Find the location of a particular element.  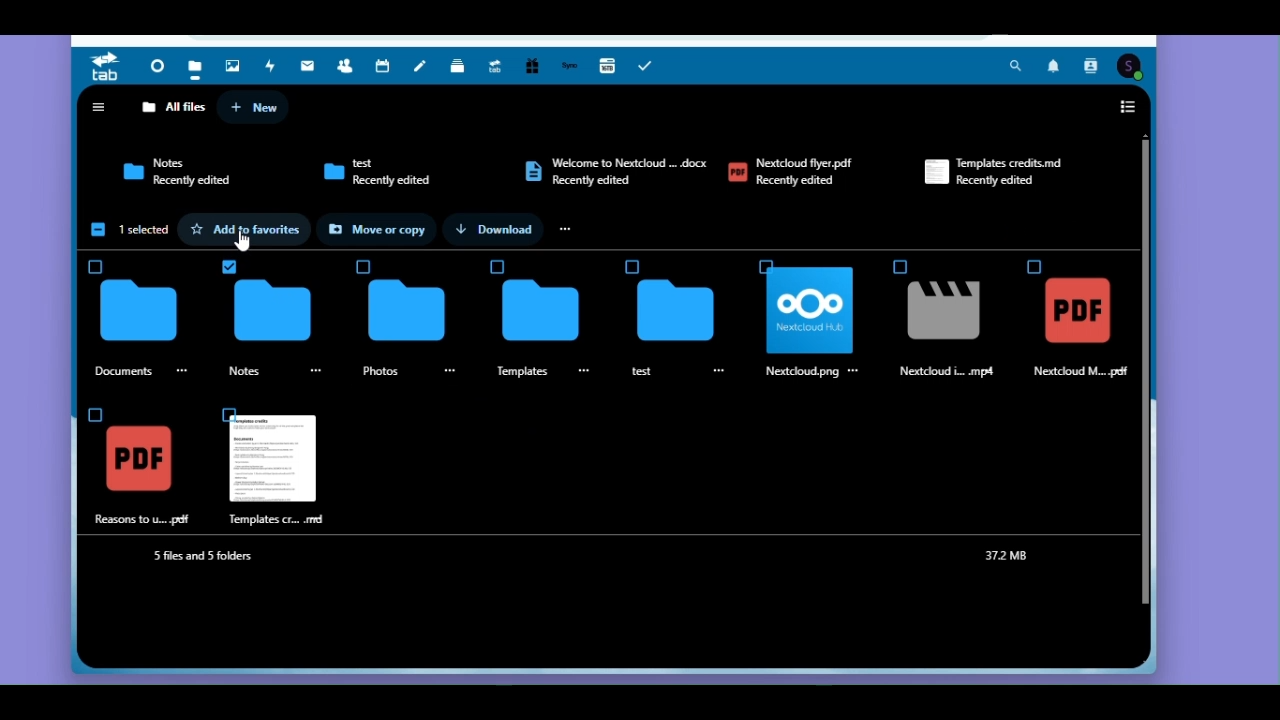

Synology is located at coordinates (566, 65).